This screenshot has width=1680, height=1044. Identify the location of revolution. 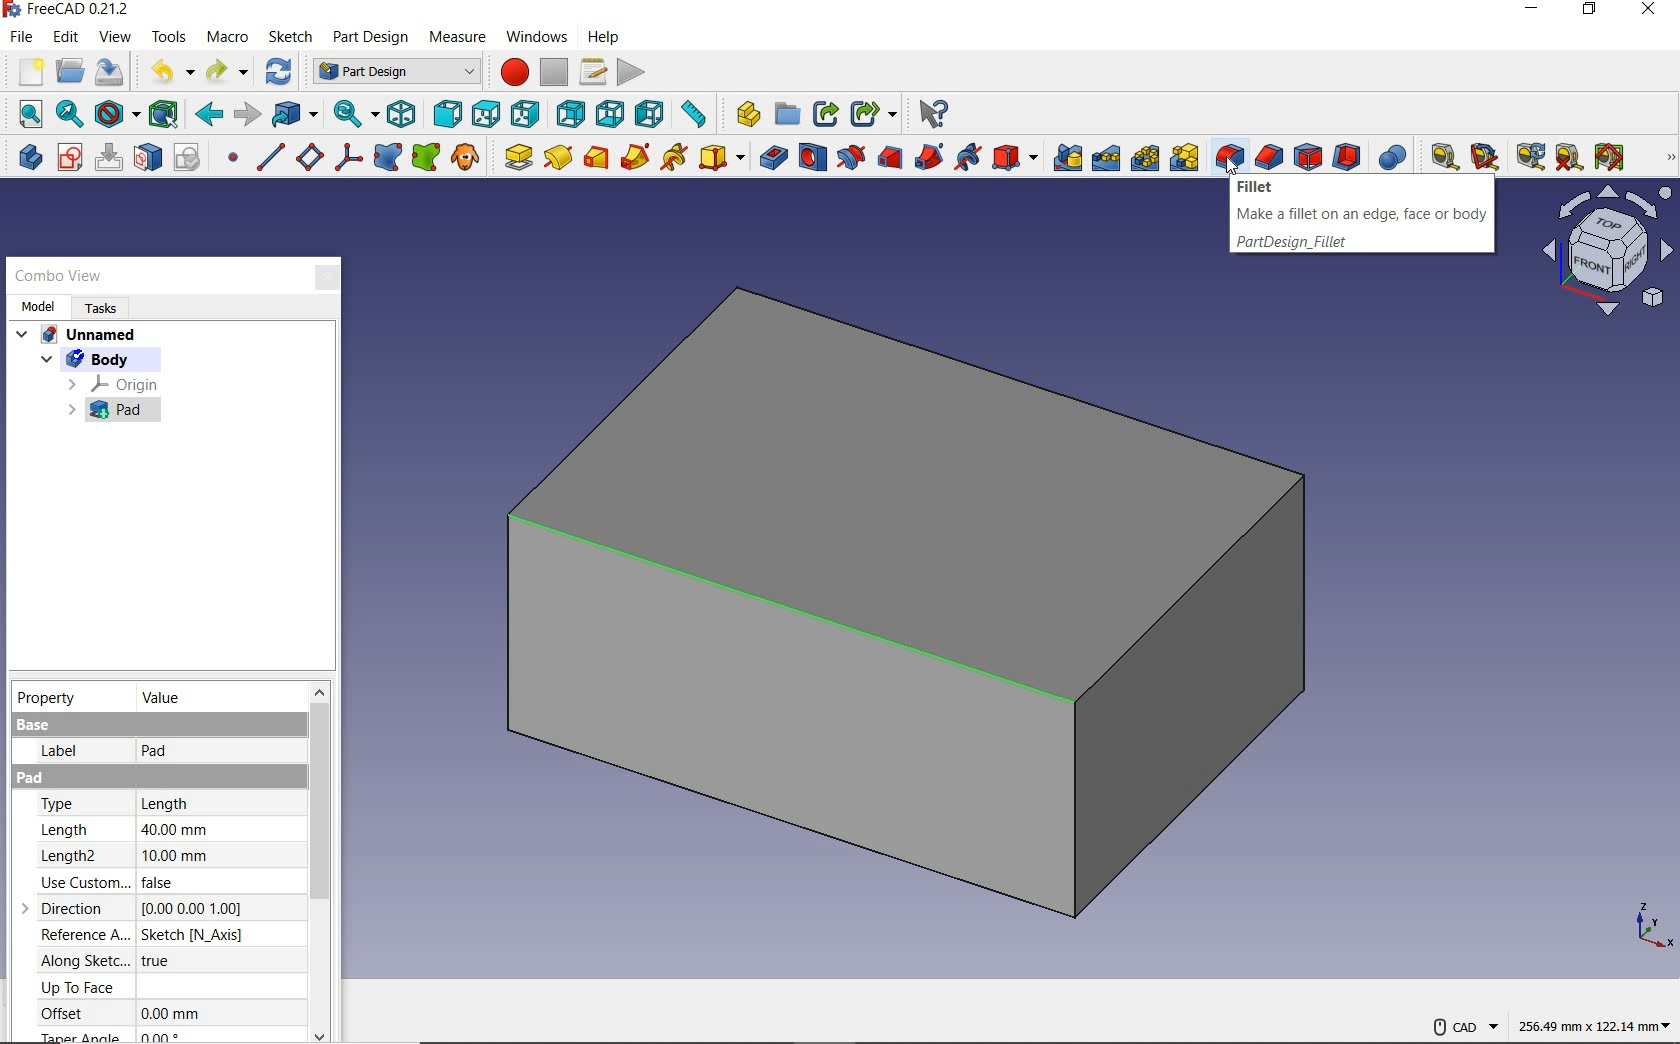
(560, 157).